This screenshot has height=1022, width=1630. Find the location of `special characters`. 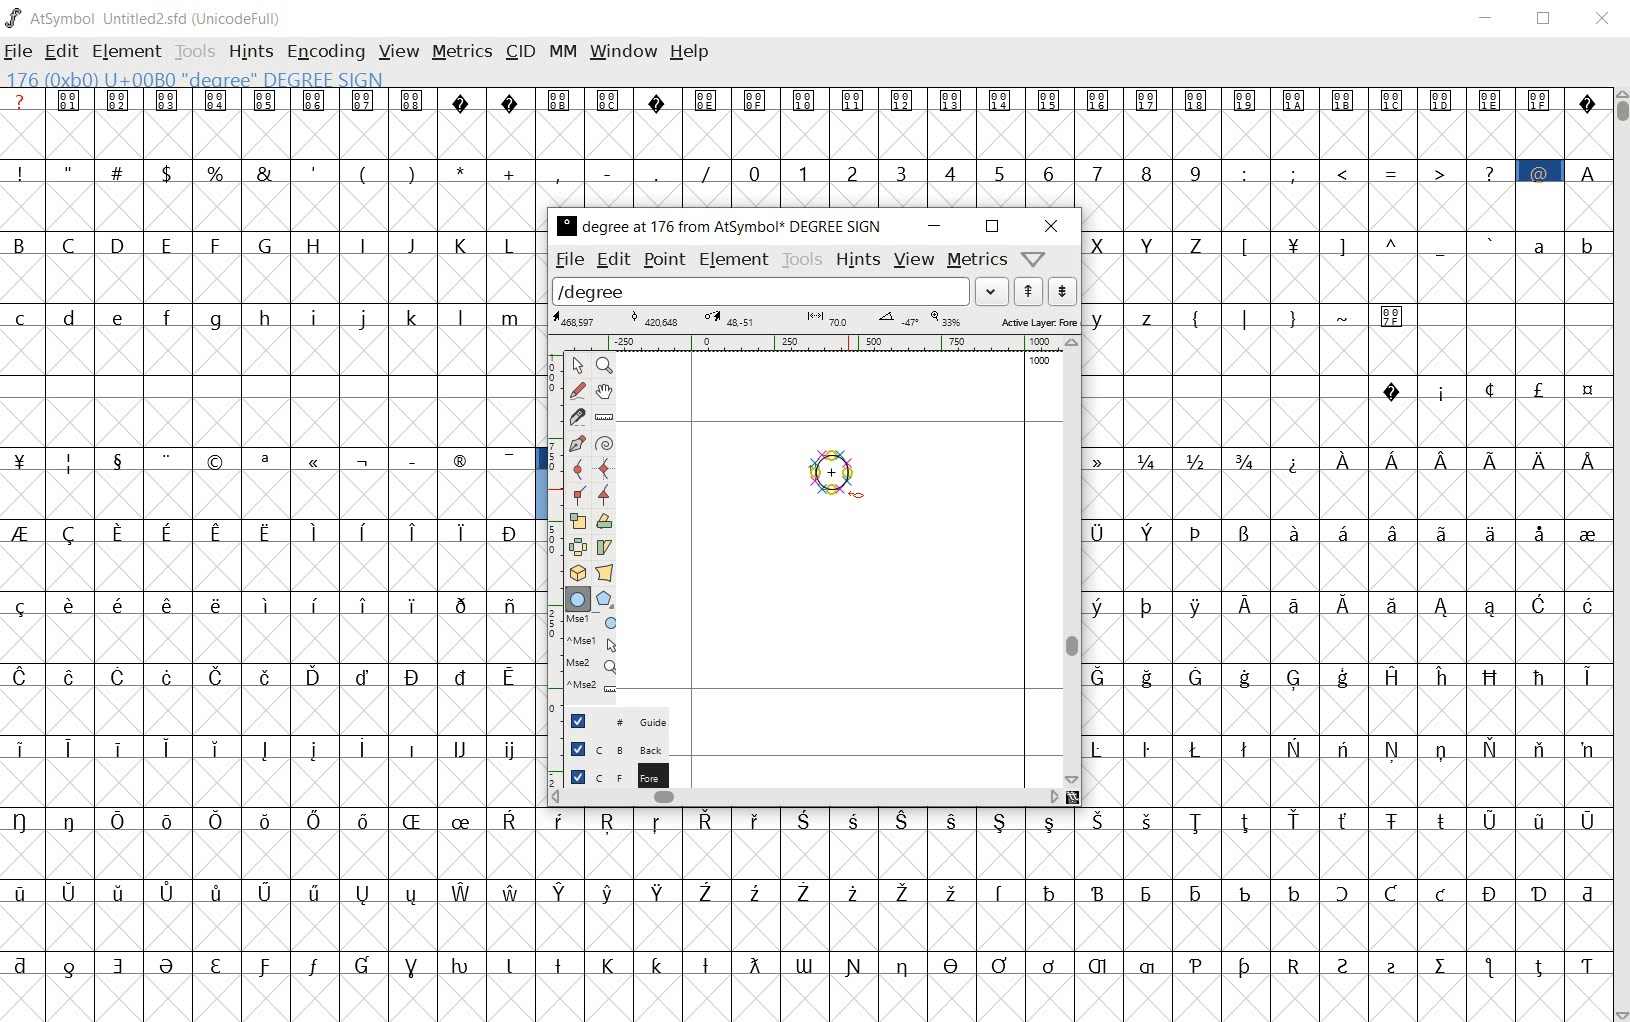

special characters is located at coordinates (1368, 172).